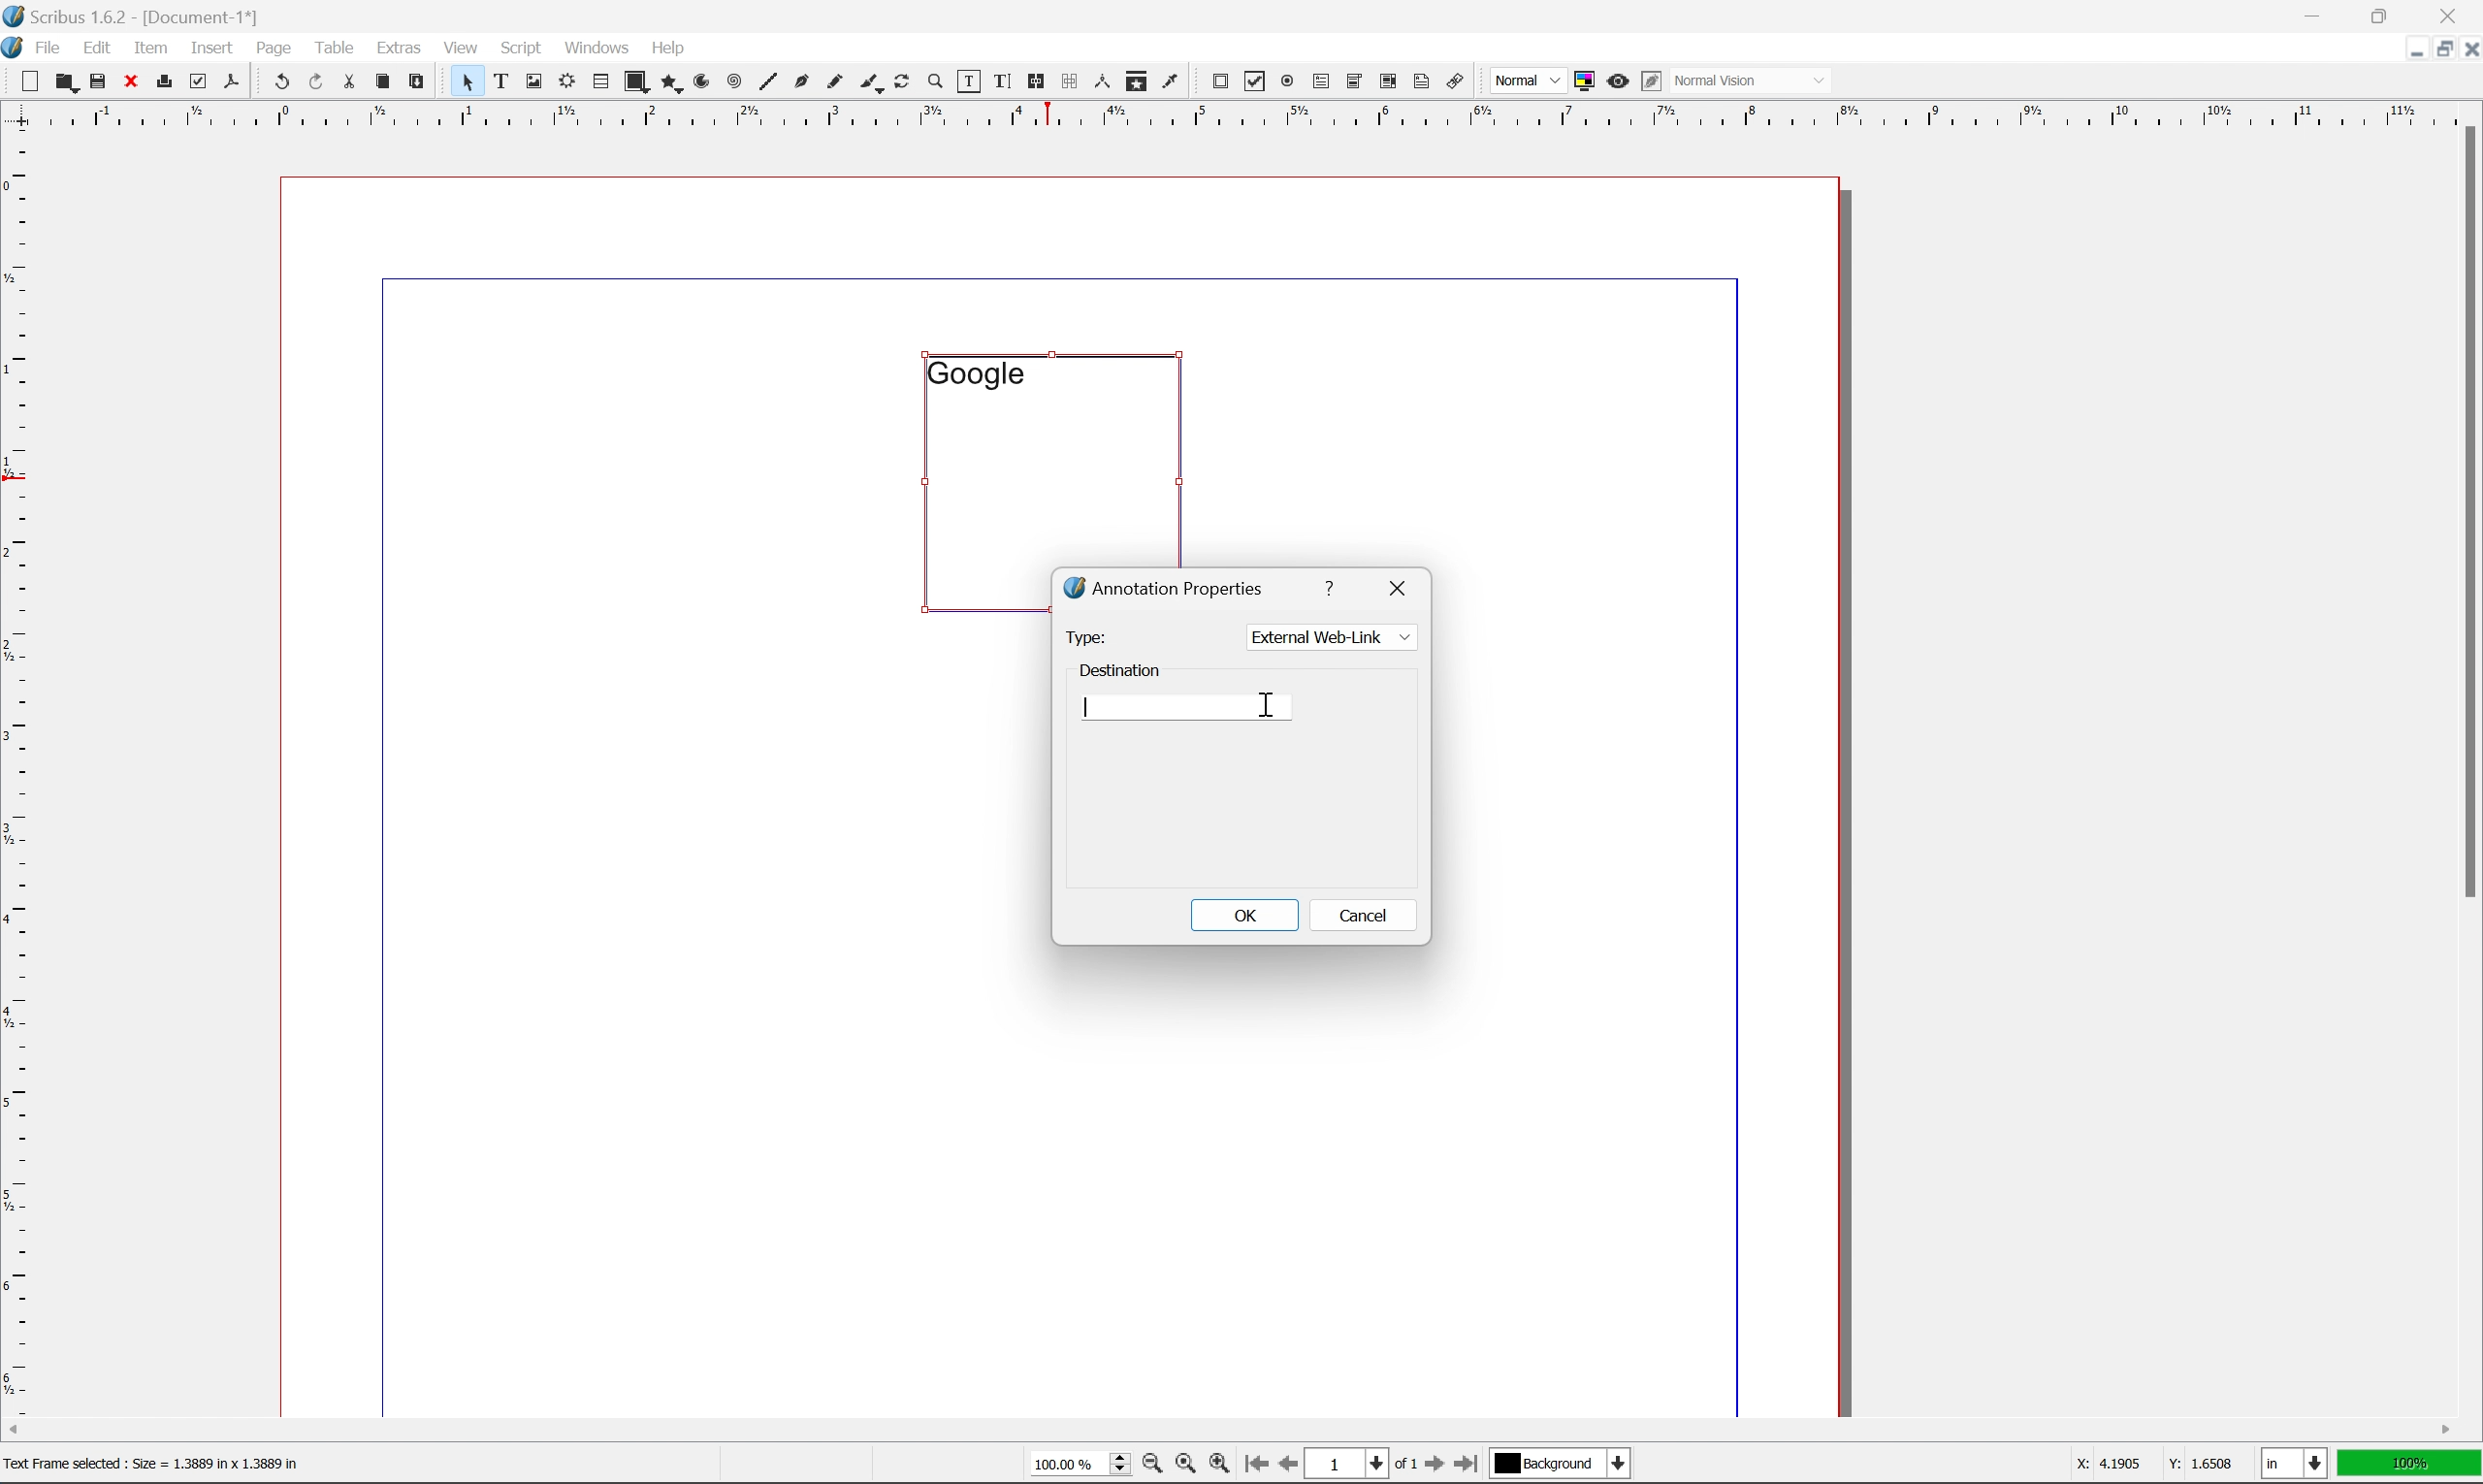  What do you see at coordinates (1243, 914) in the screenshot?
I see `OK` at bounding box center [1243, 914].